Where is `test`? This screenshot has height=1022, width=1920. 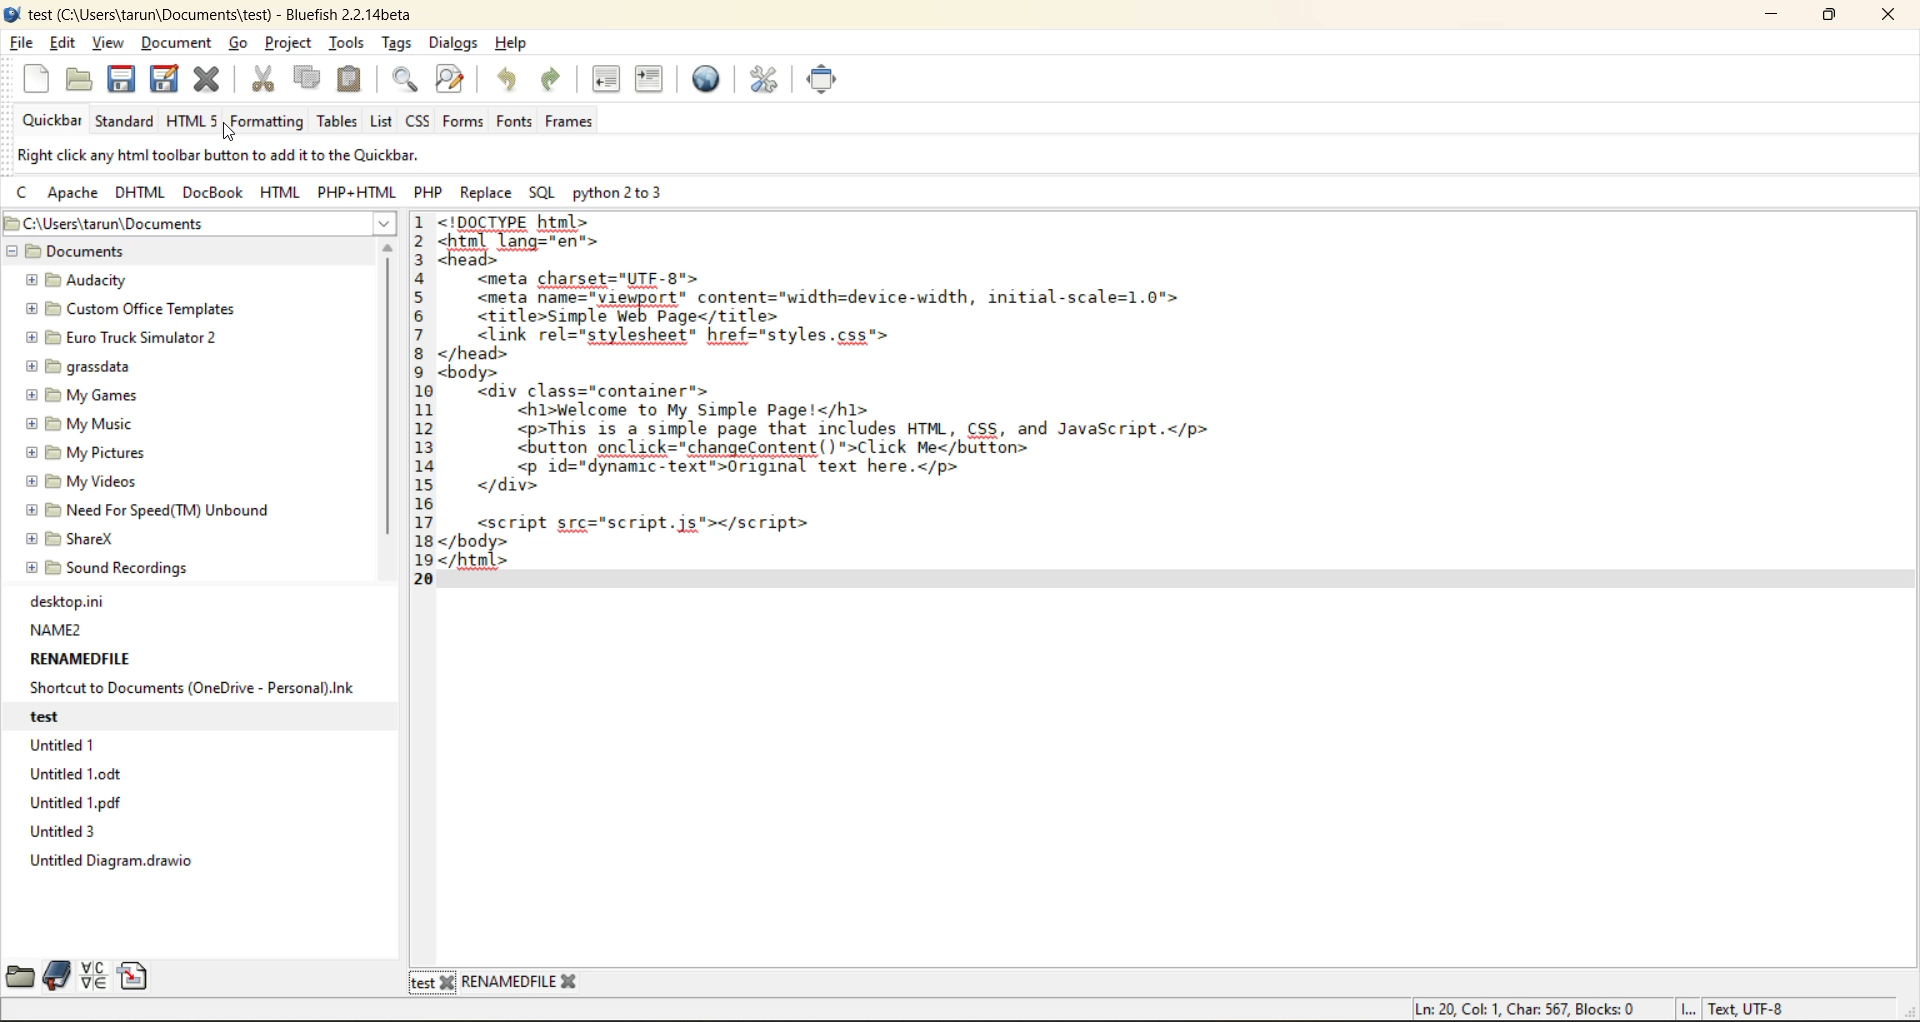
test is located at coordinates (70, 717).